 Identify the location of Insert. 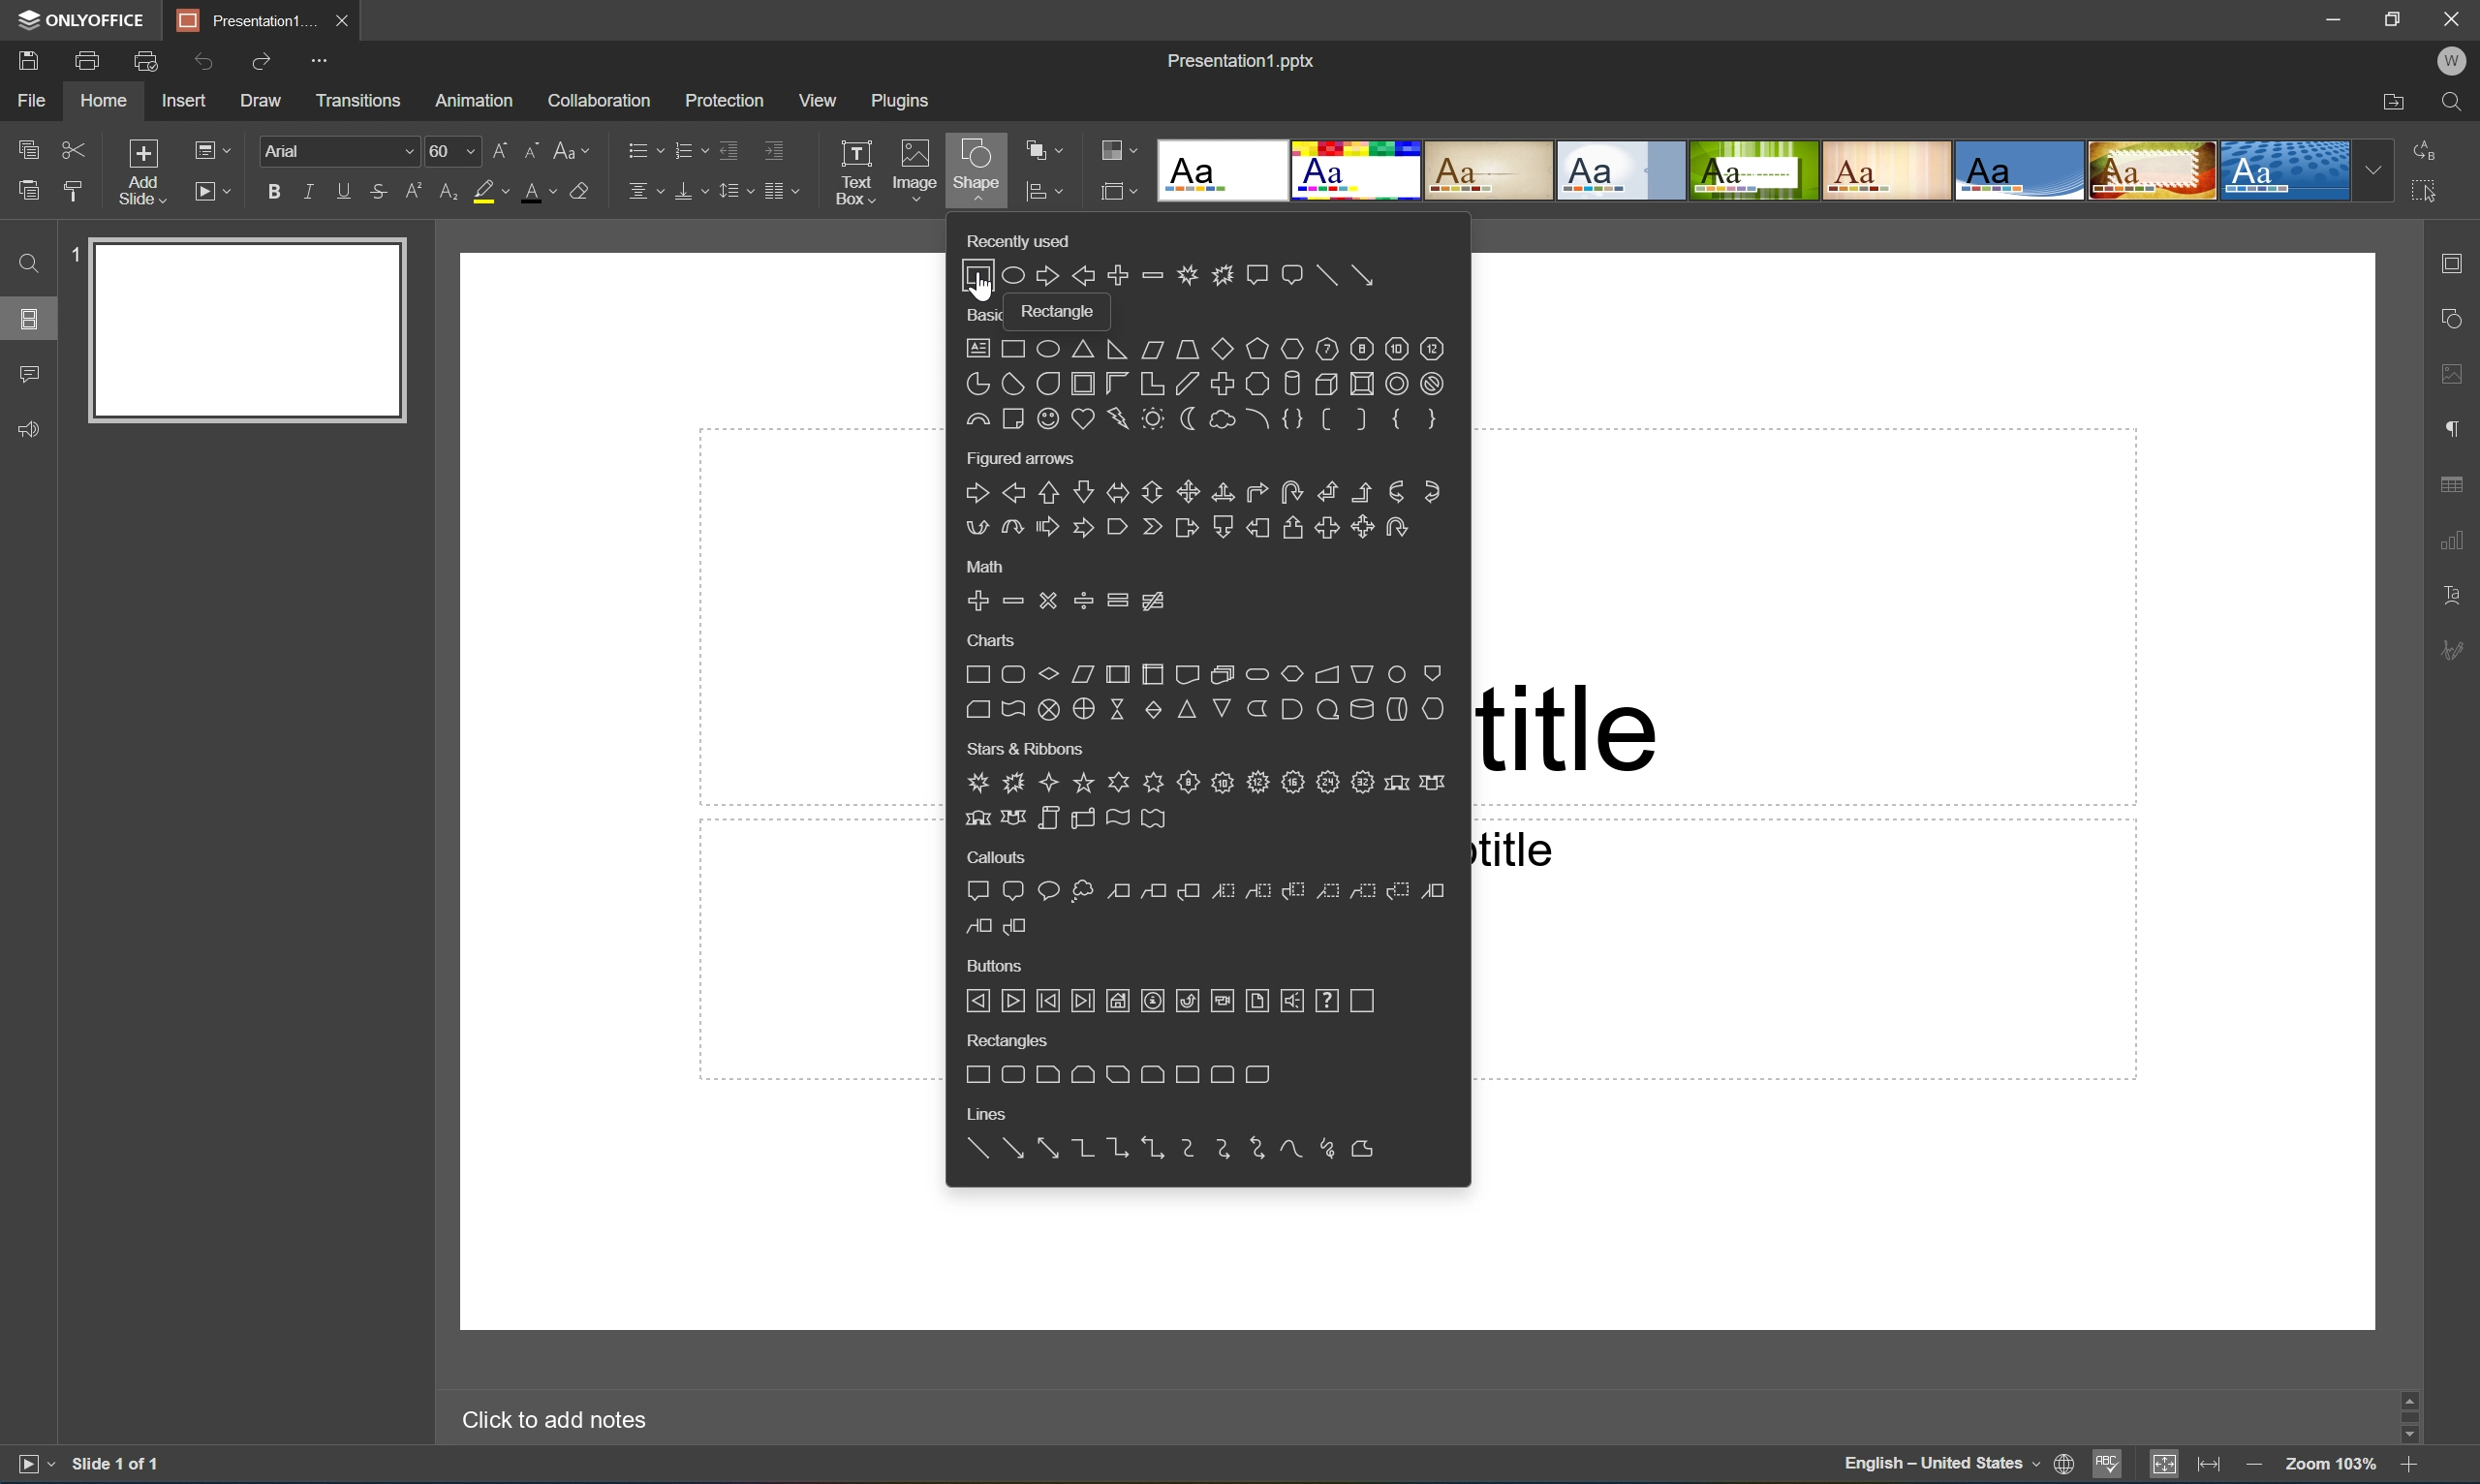
(188, 102).